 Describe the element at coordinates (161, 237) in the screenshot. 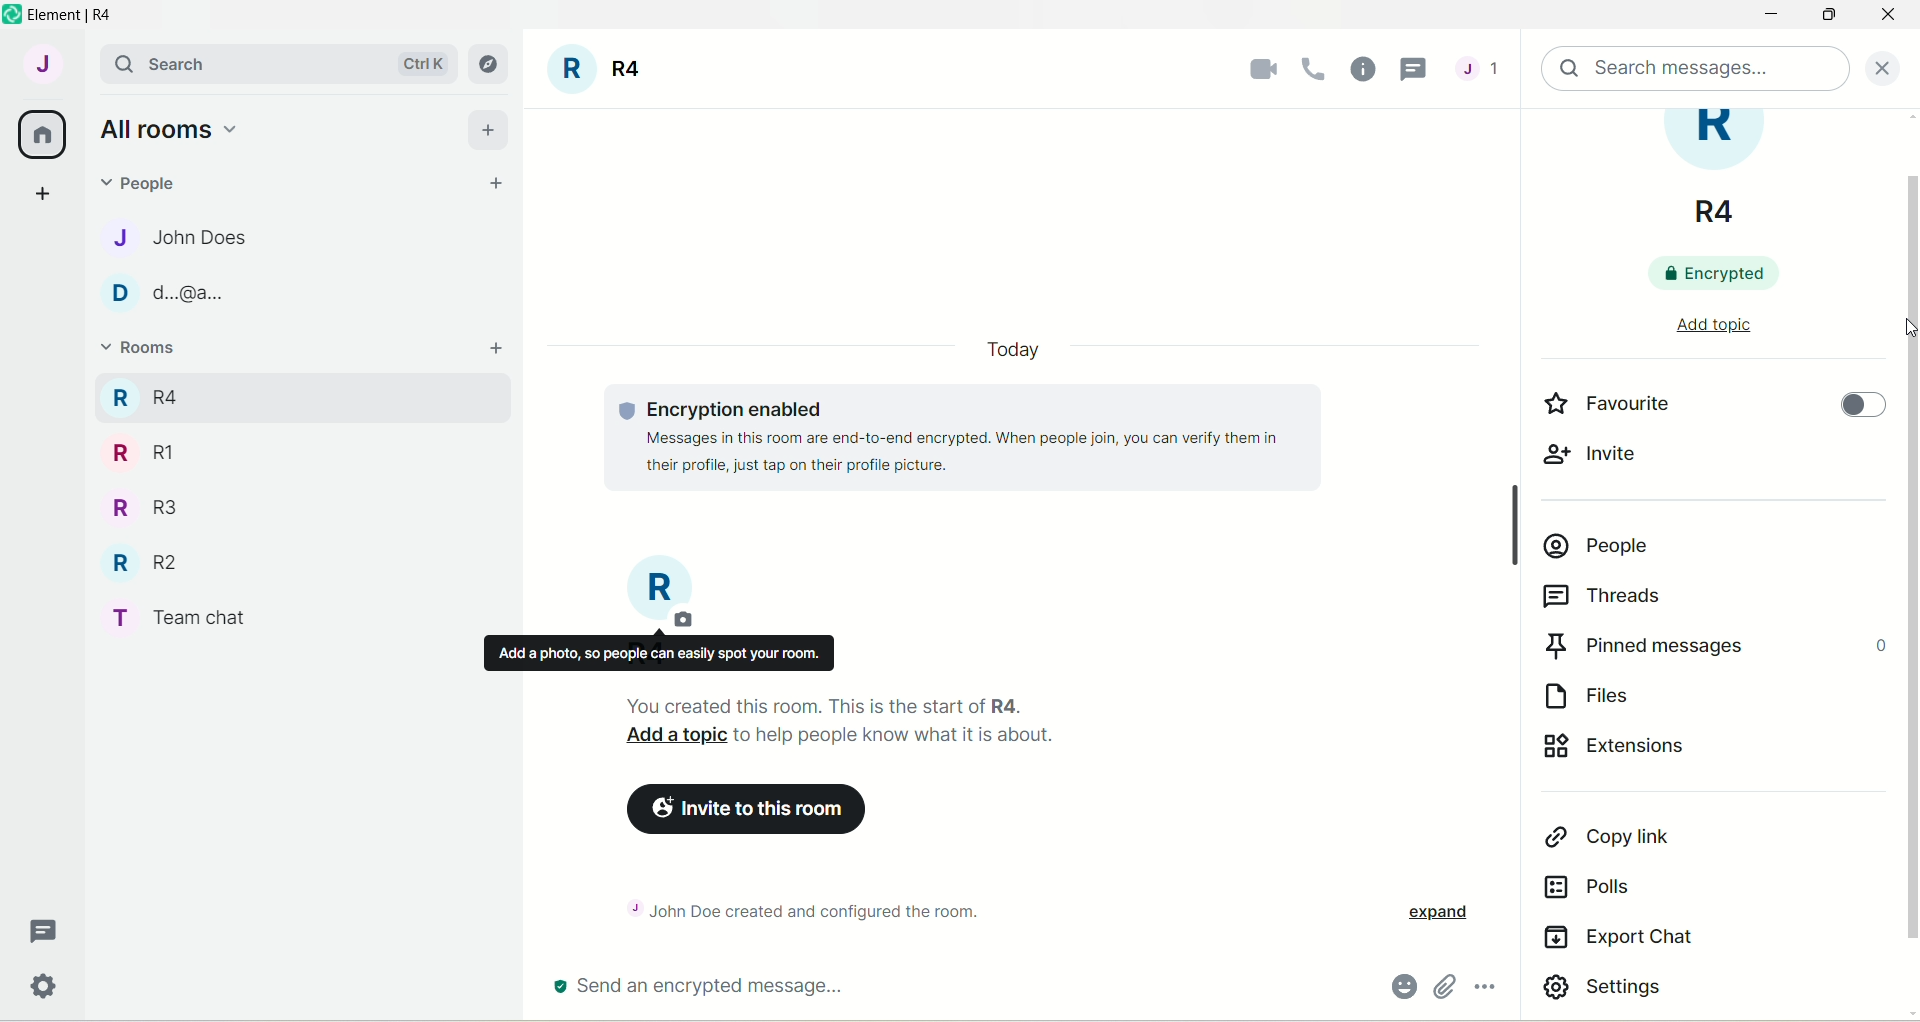

I see `J John Does` at that location.